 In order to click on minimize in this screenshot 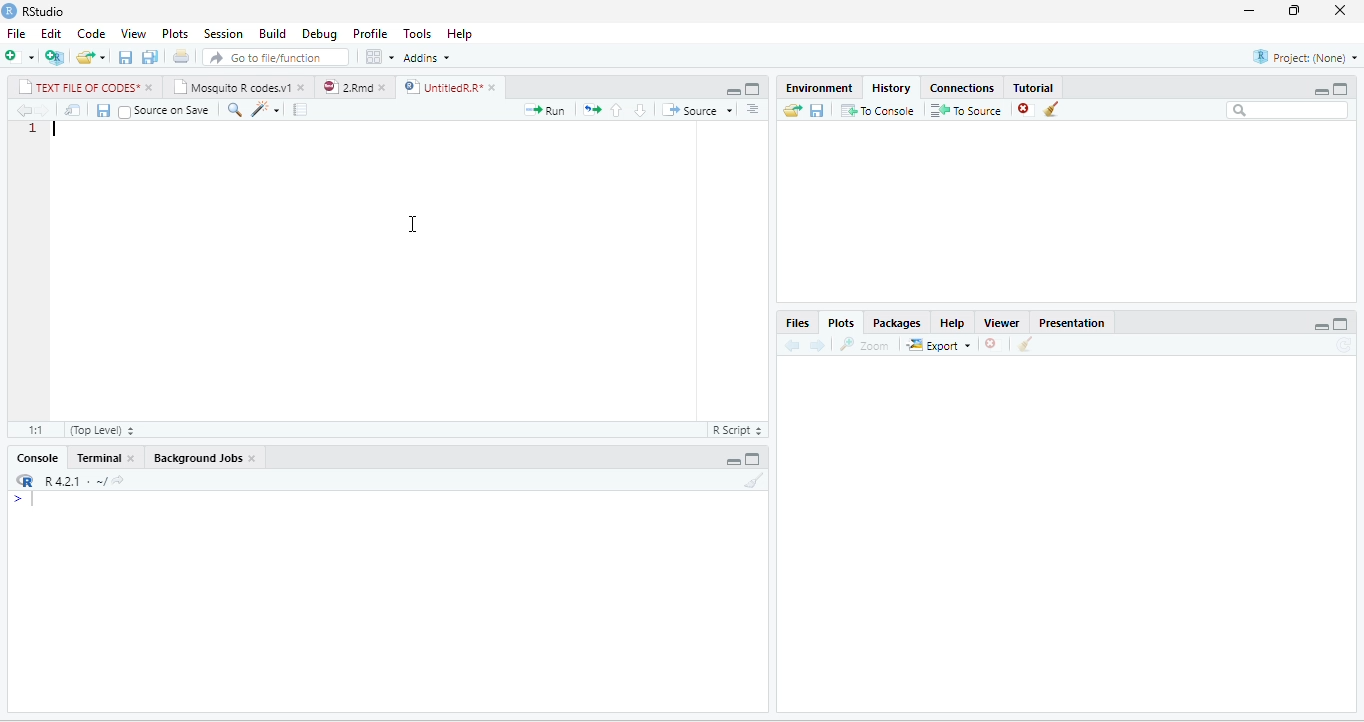, I will do `click(1250, 11)`.